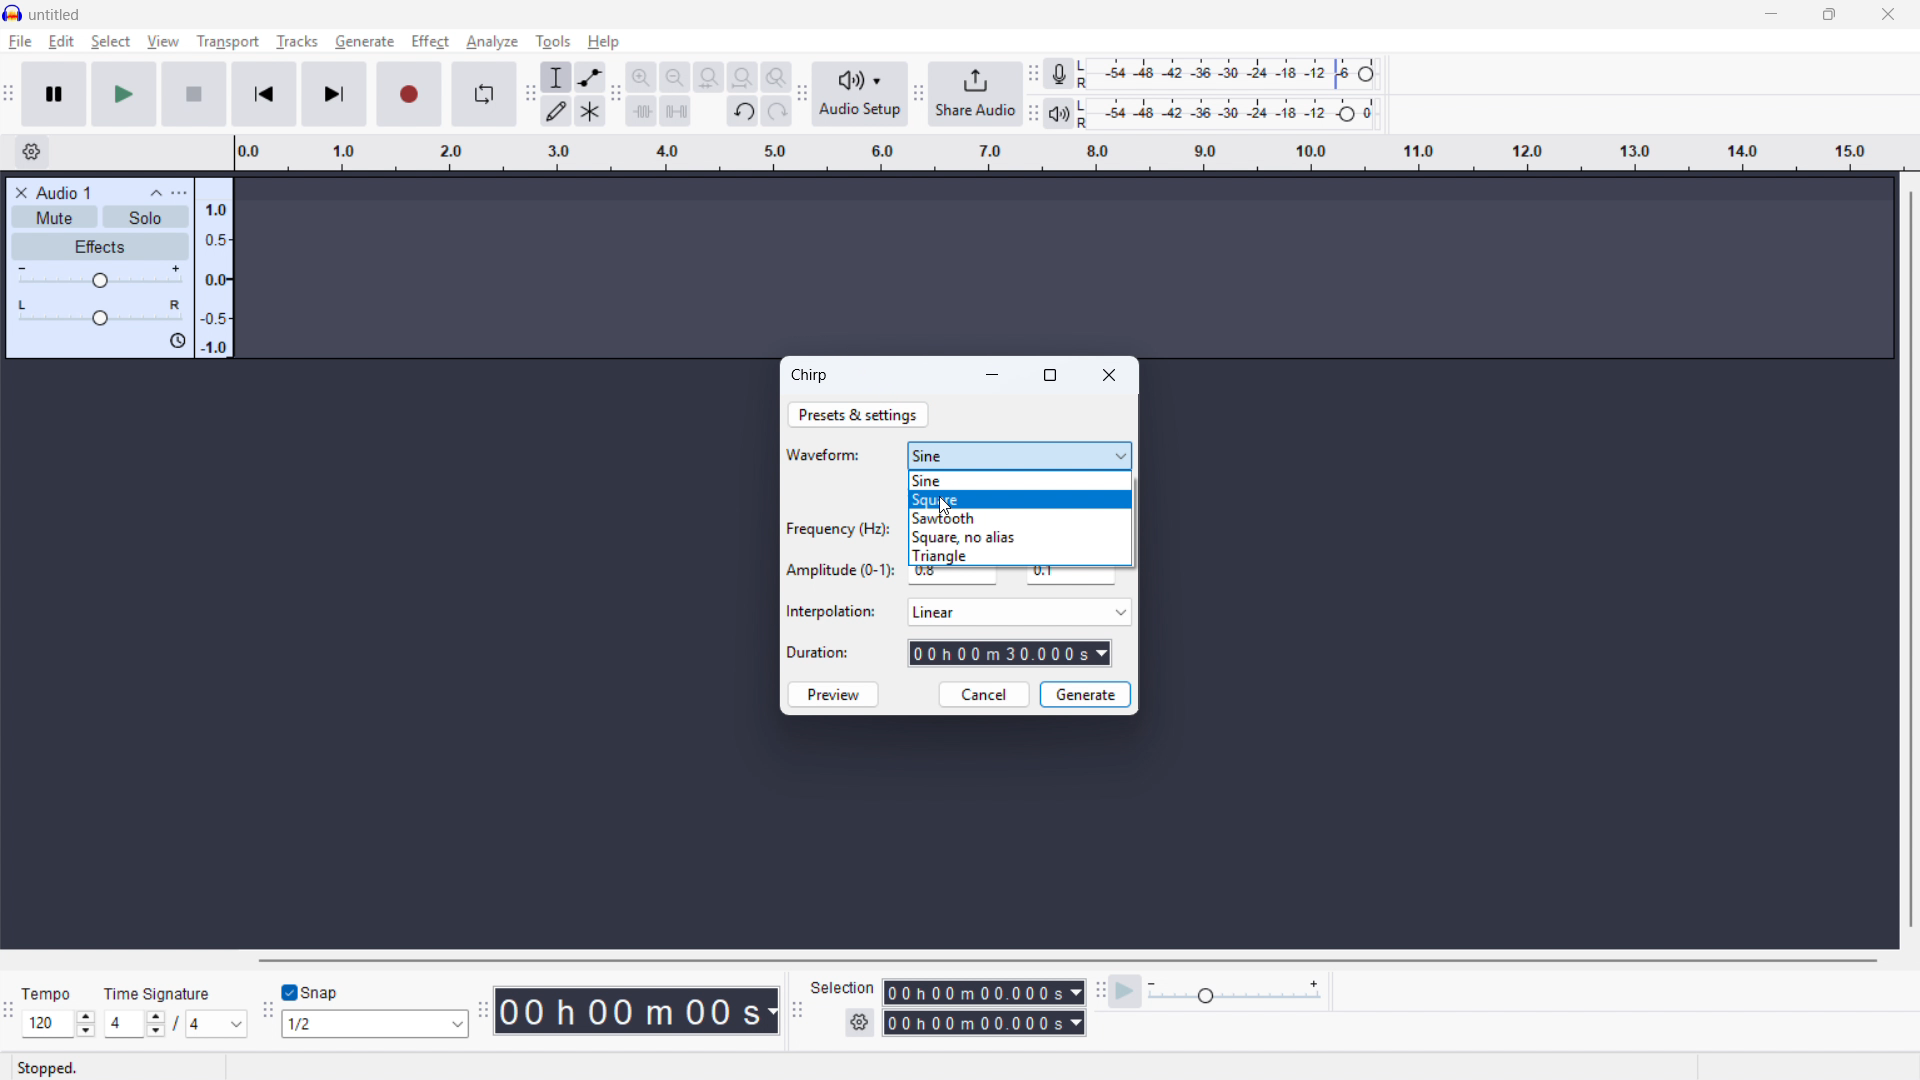  What do you see at coordinates (160, 993) in the screenshot?
I see `Time signature` at bounding box center [160, 993].